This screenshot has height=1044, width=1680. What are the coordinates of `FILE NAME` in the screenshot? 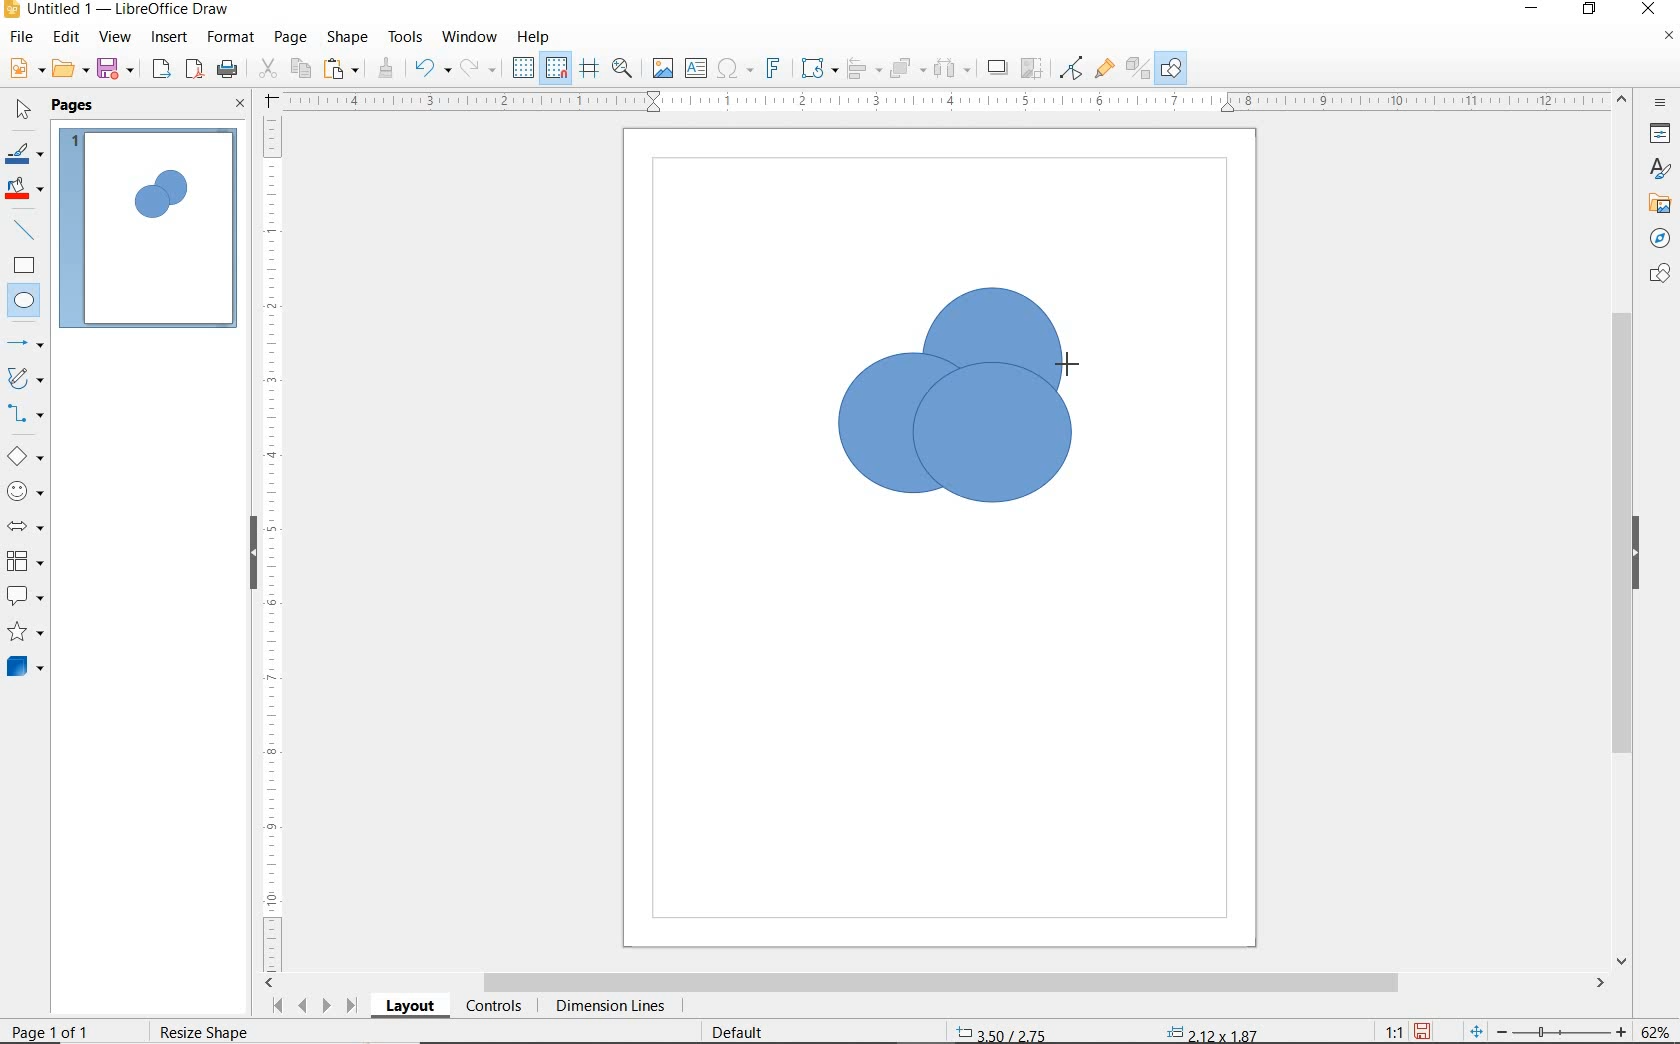 It's located at (116, 11).